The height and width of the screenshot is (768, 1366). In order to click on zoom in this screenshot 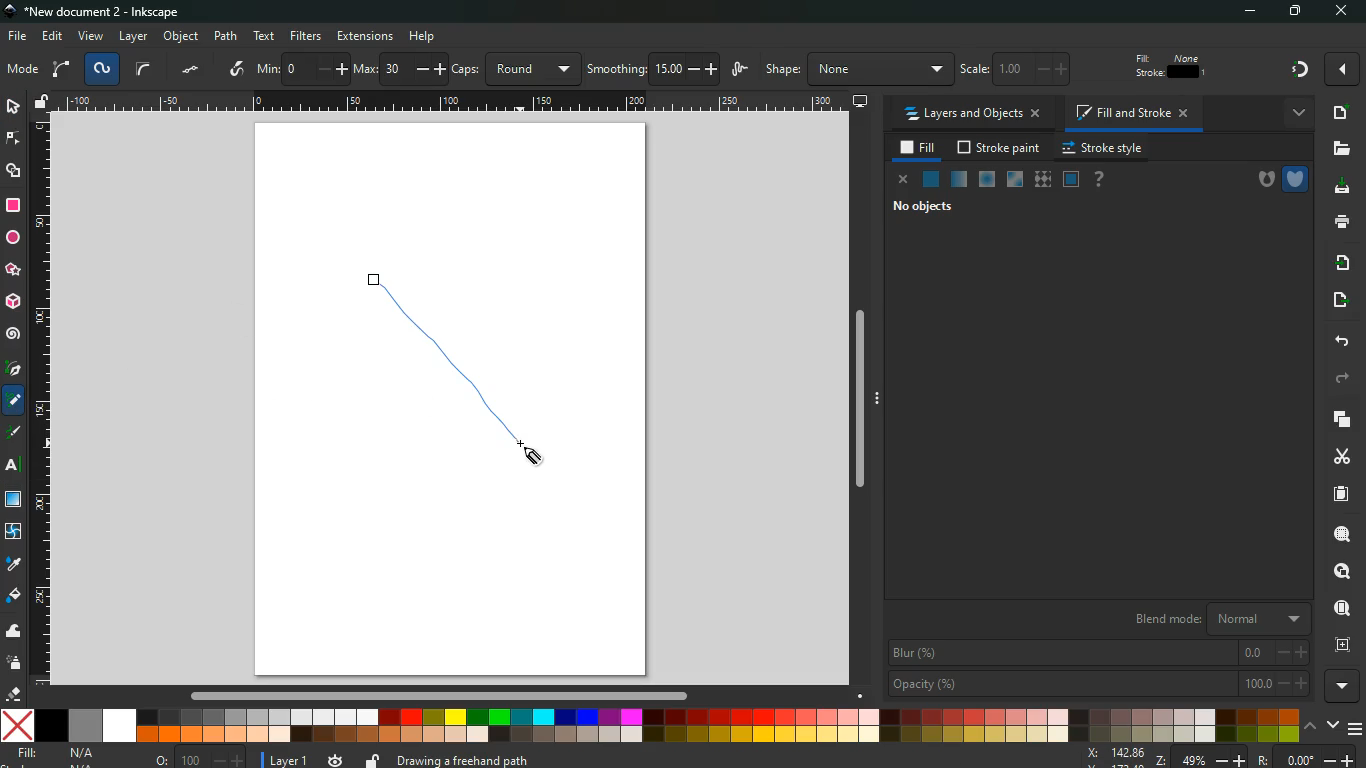, I will do `click(1222, 758)`.